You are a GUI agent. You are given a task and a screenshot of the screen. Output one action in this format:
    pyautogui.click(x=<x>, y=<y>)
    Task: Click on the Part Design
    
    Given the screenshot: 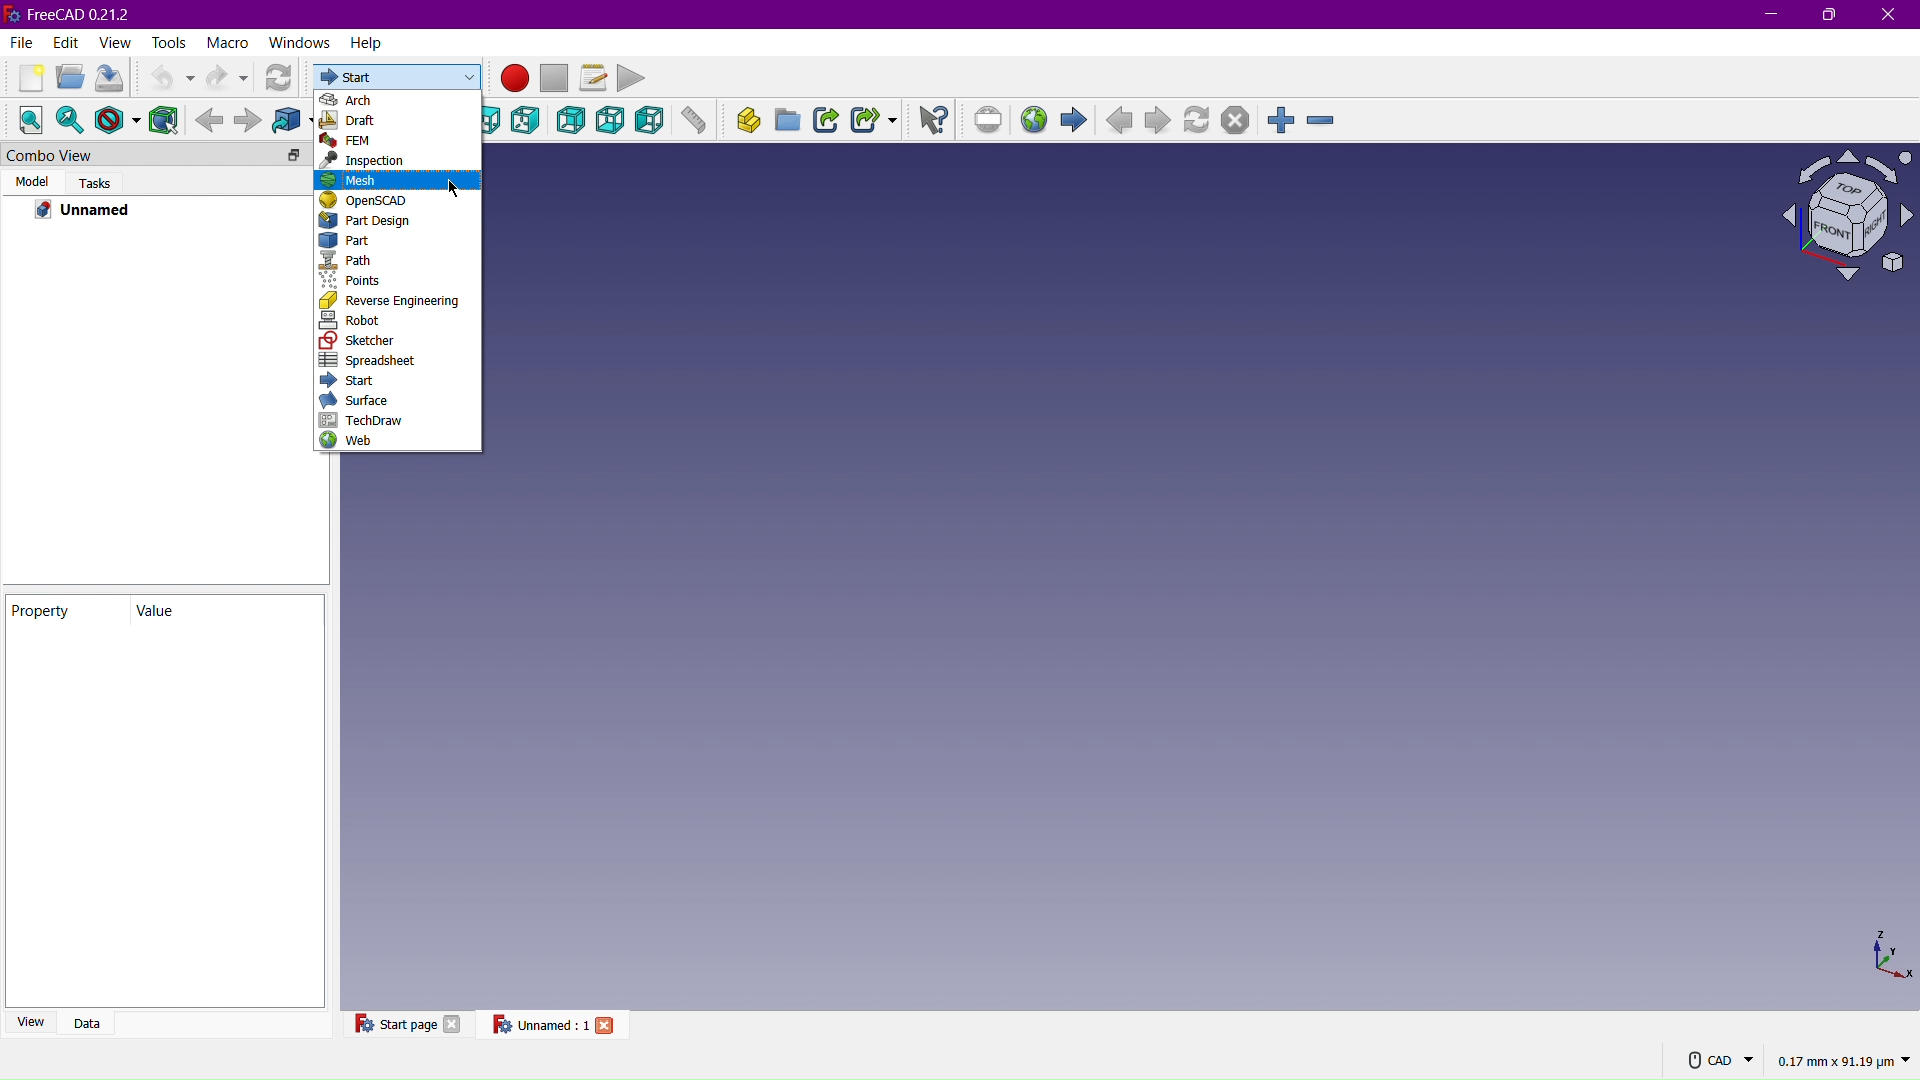 What is the action you would take?
    pyautogui.click(x=398, y=221)
    